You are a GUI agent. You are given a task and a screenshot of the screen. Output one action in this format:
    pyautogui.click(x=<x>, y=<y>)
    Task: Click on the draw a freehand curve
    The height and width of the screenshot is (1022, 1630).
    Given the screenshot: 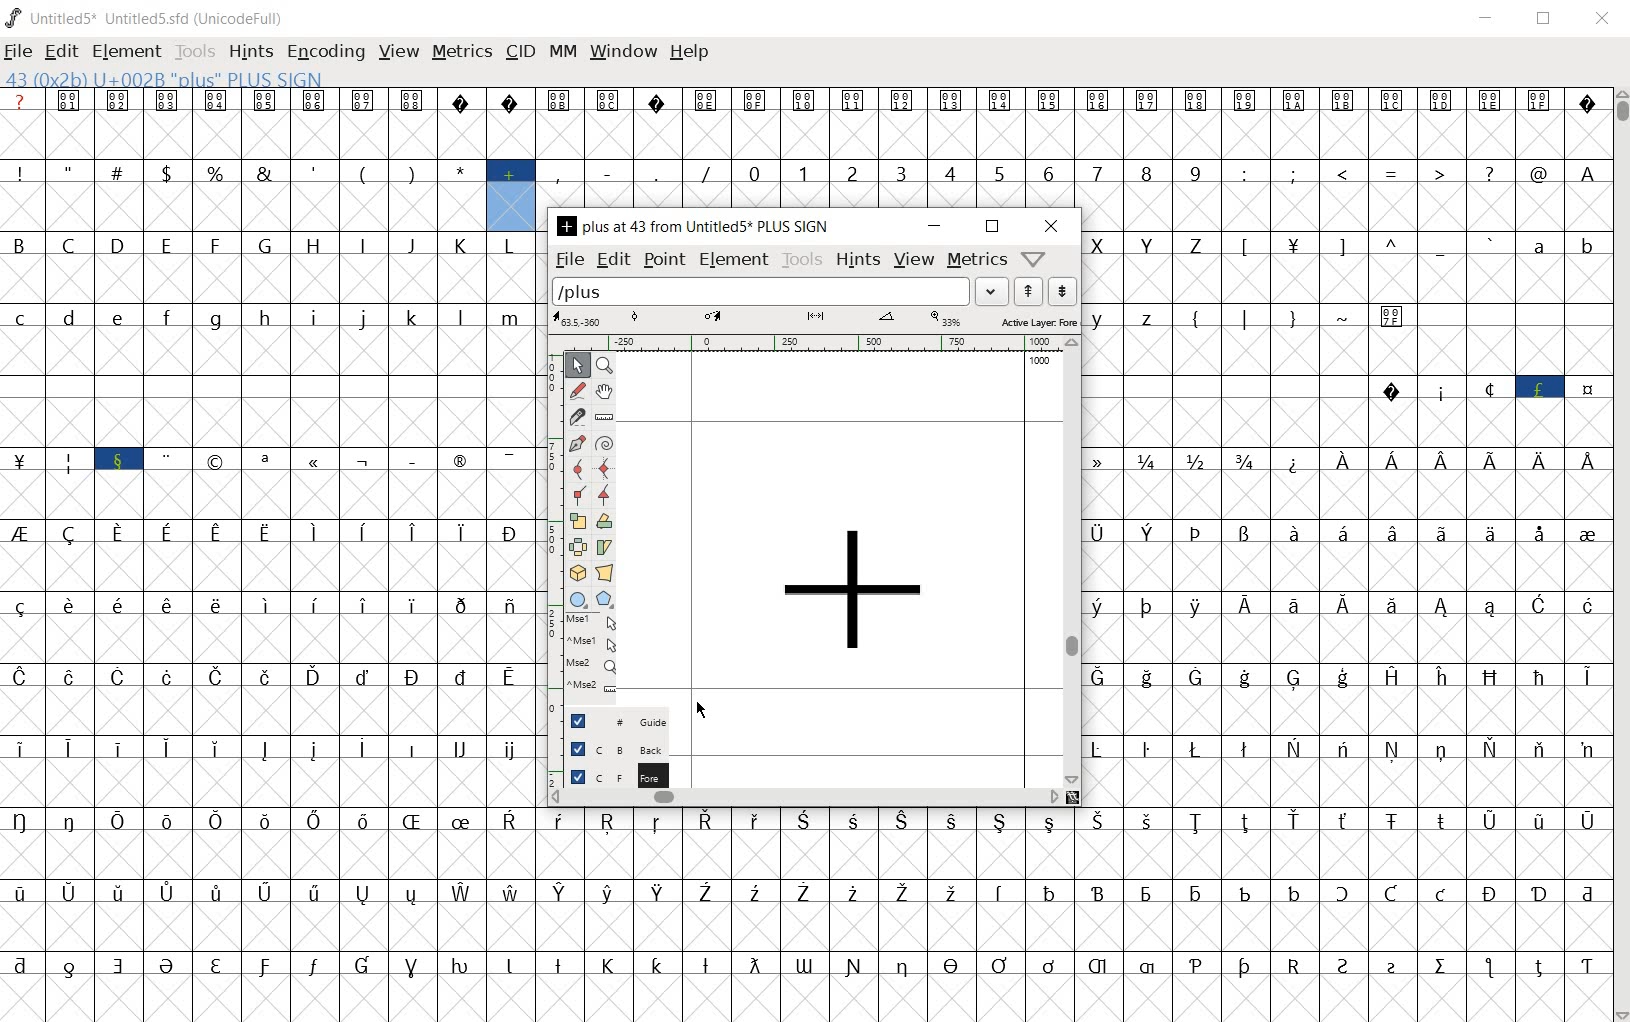 What is the action you would take?
    pyautogui.click(x=577, y=388)
    